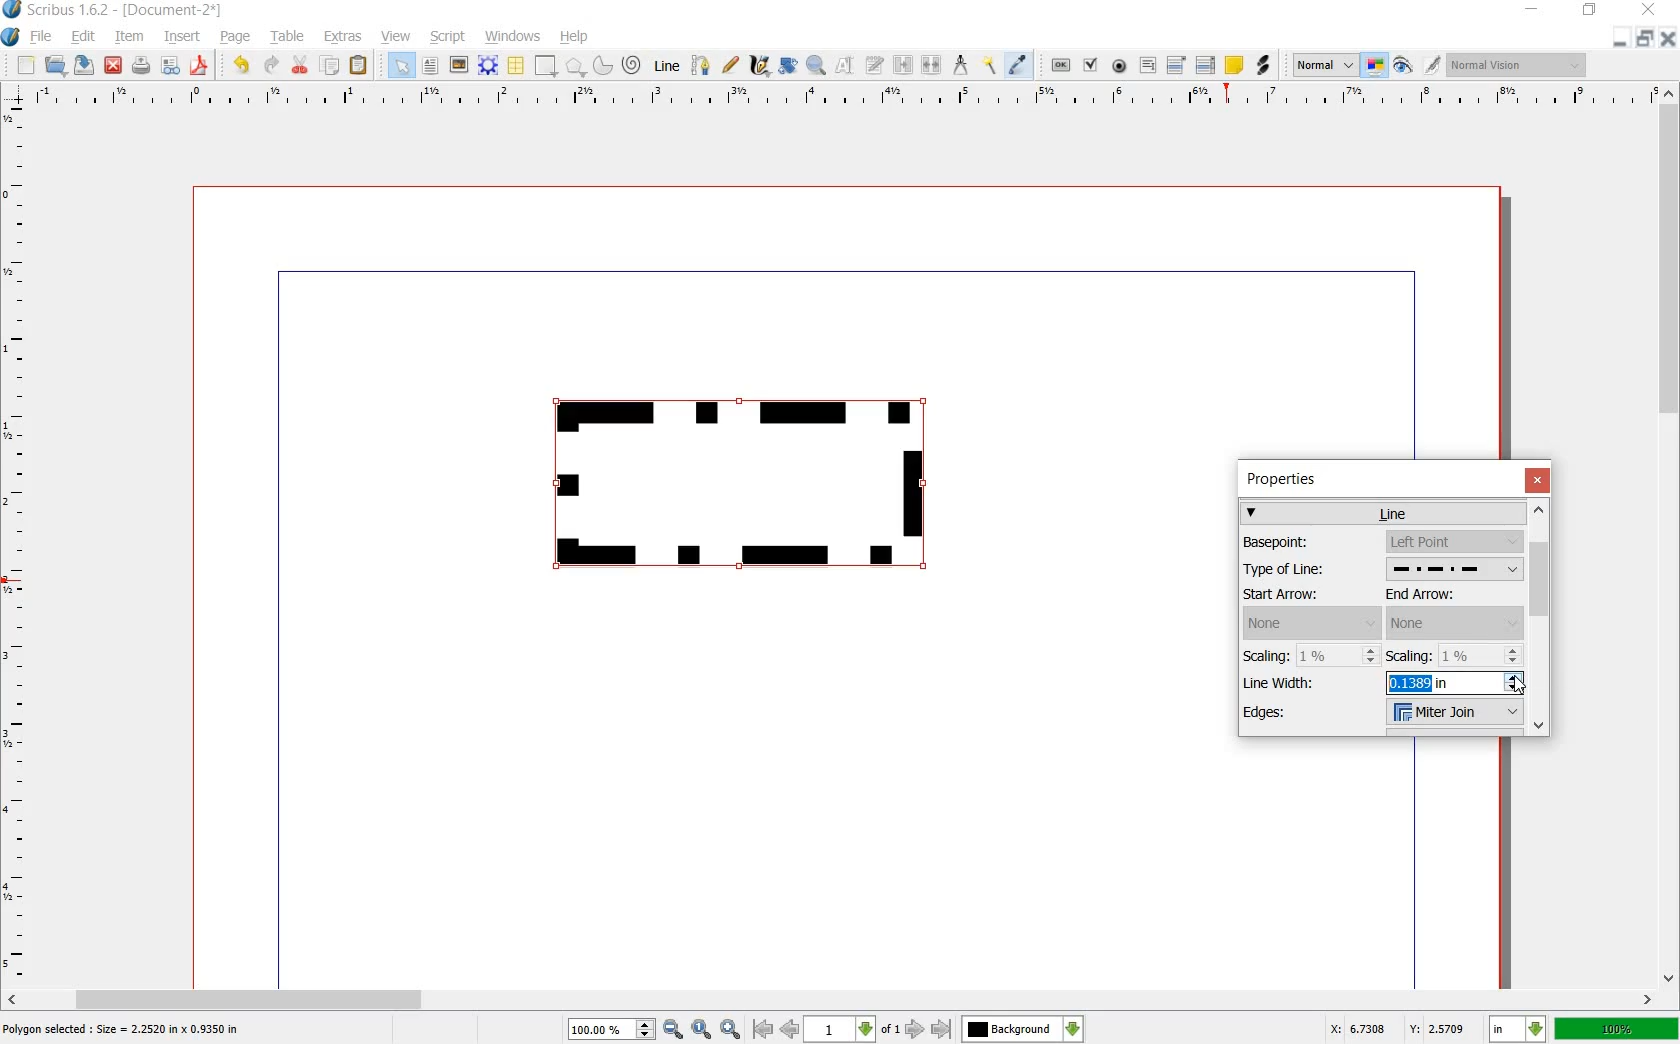  I want to click on PDF PUSH BUTTON, so click(1057, 65).